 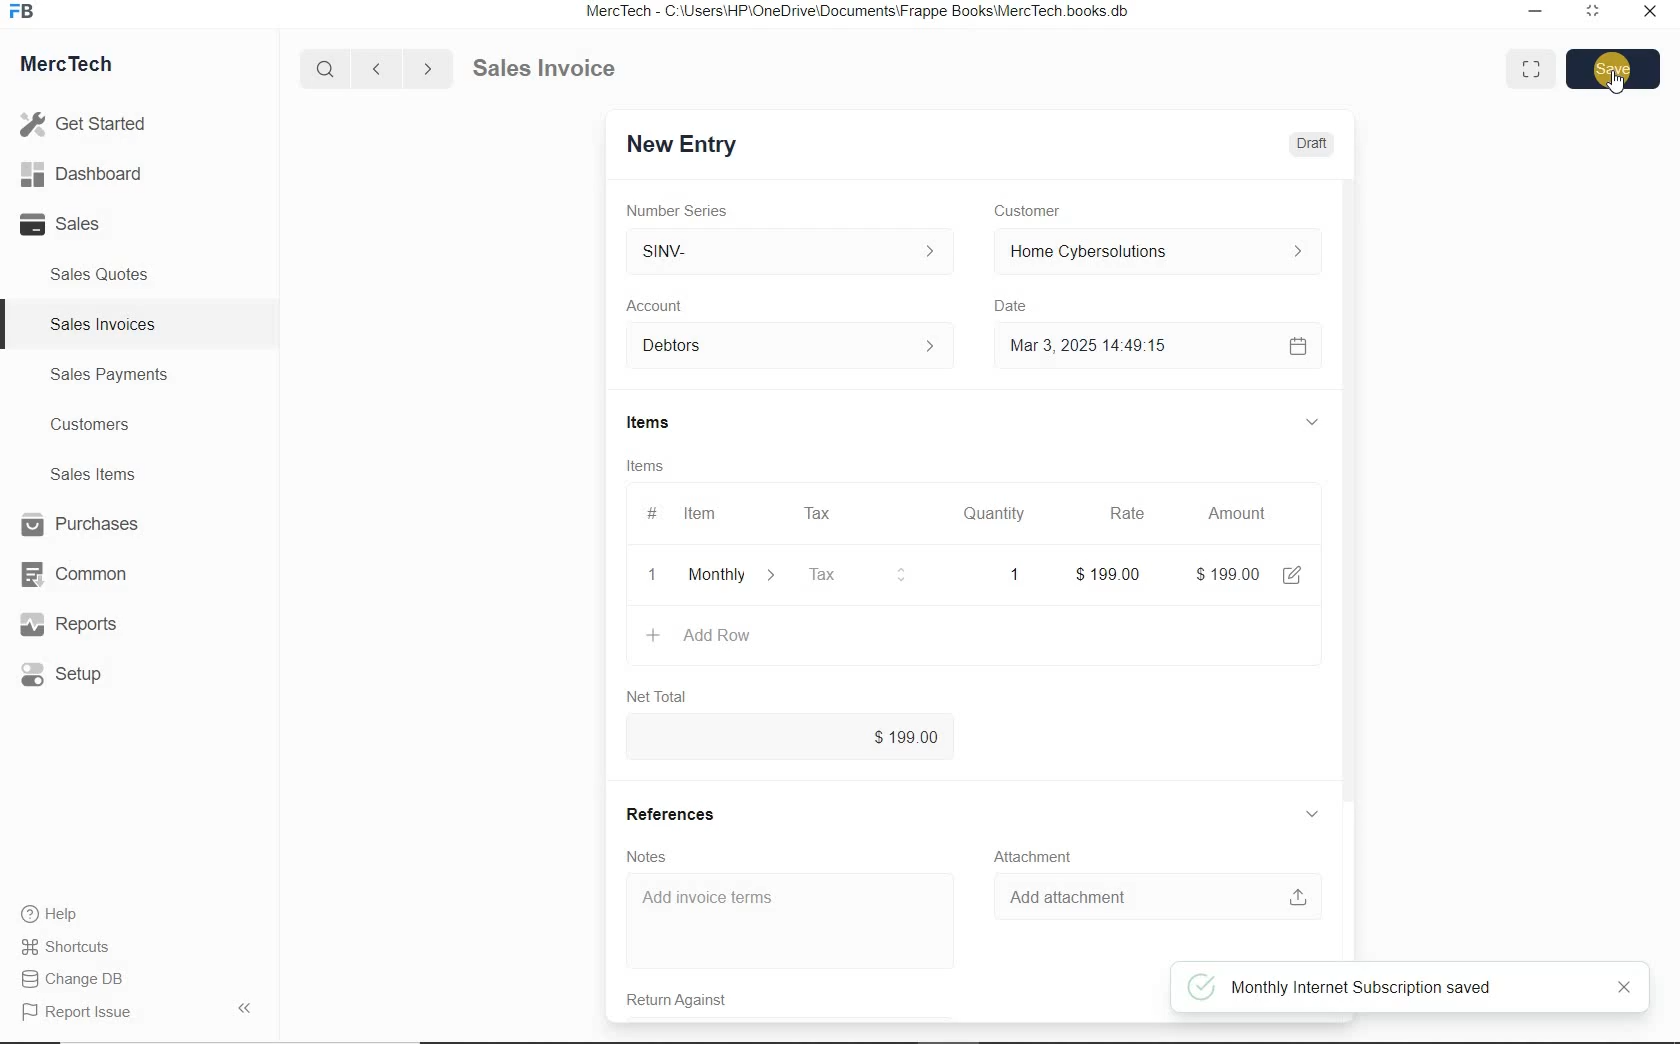 I want to click on SINV-, so click(x=788, y=252).